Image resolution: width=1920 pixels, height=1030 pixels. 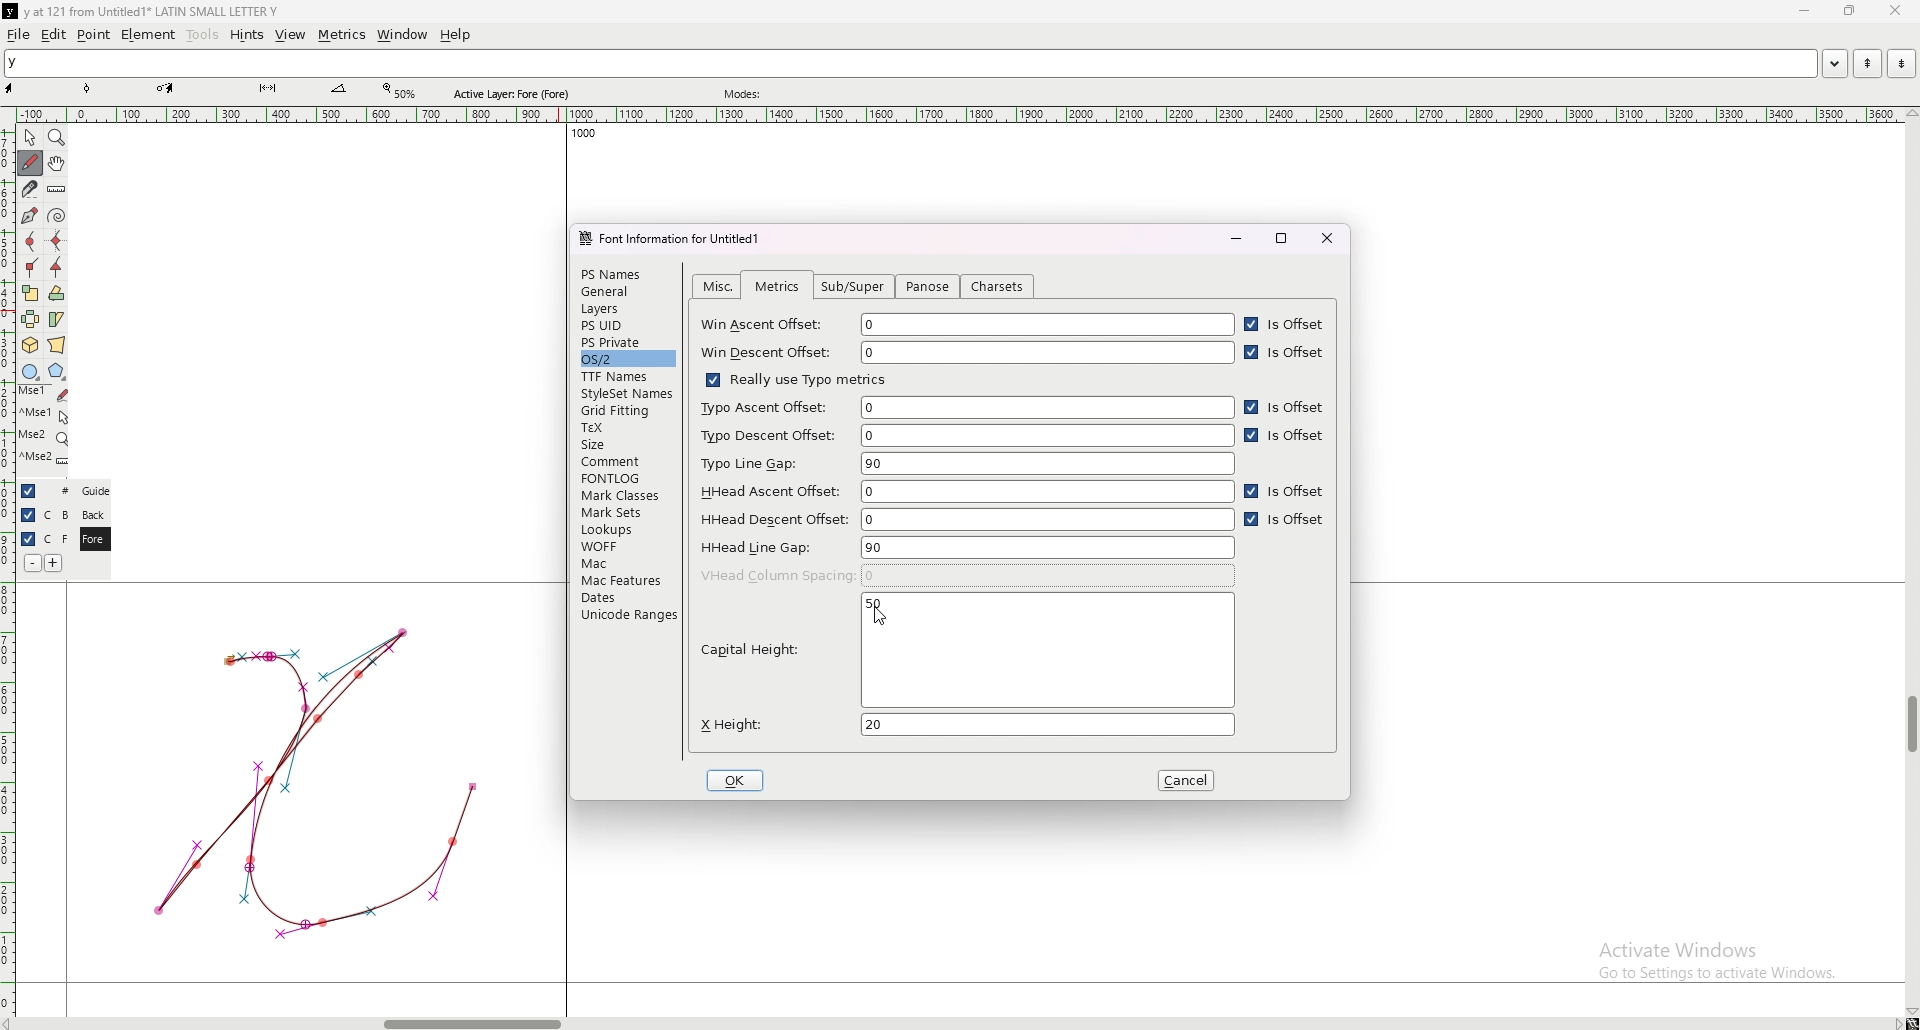 What do you see at coordinates (1235, 238) in the screenshot?
I see `minimize` at bounding box center [1235, 238].